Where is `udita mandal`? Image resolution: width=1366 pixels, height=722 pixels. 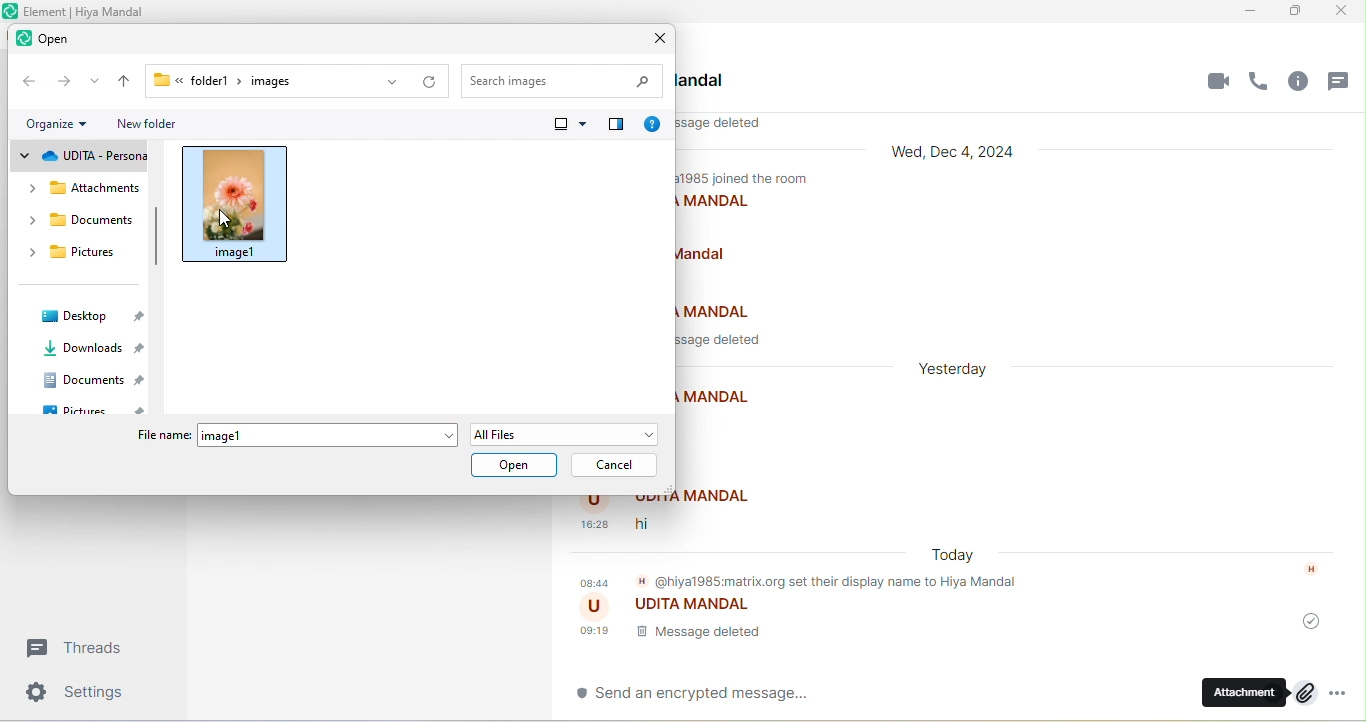 udita mandal is located at coordinates (682, 609).